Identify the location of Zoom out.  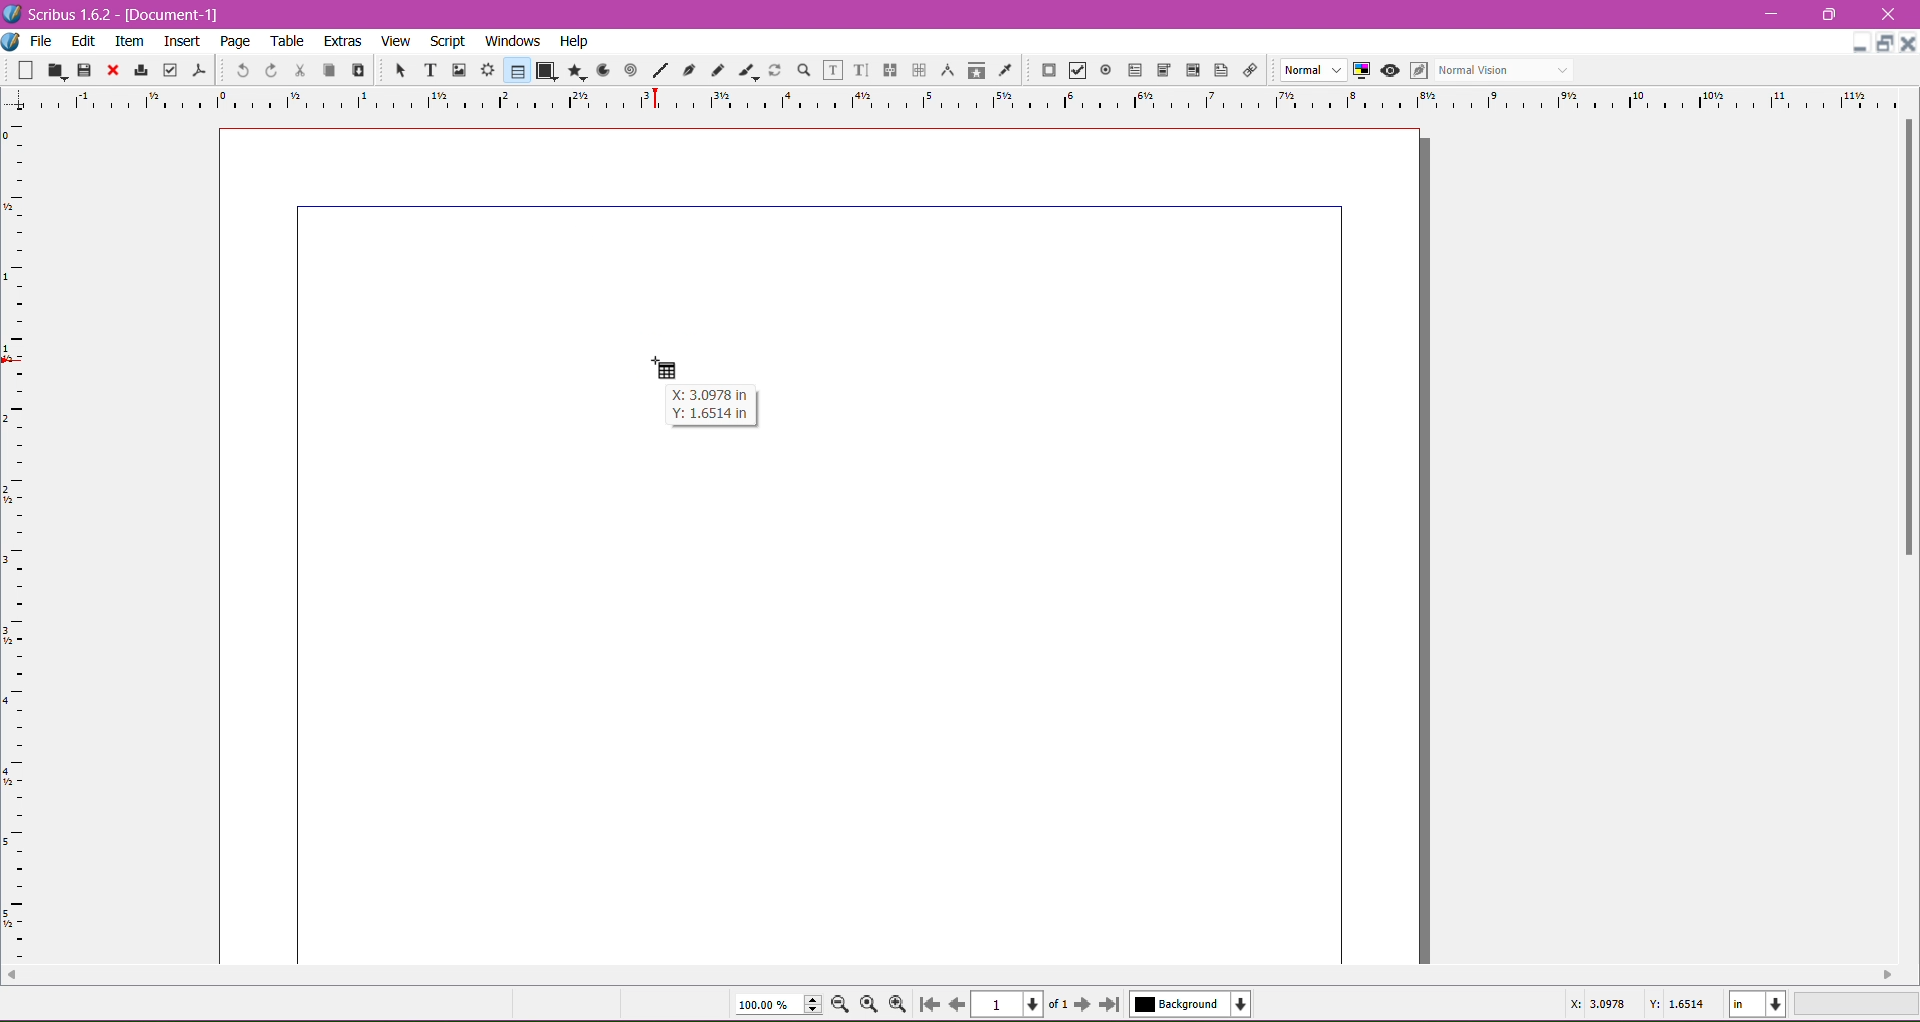
(844, 1003).